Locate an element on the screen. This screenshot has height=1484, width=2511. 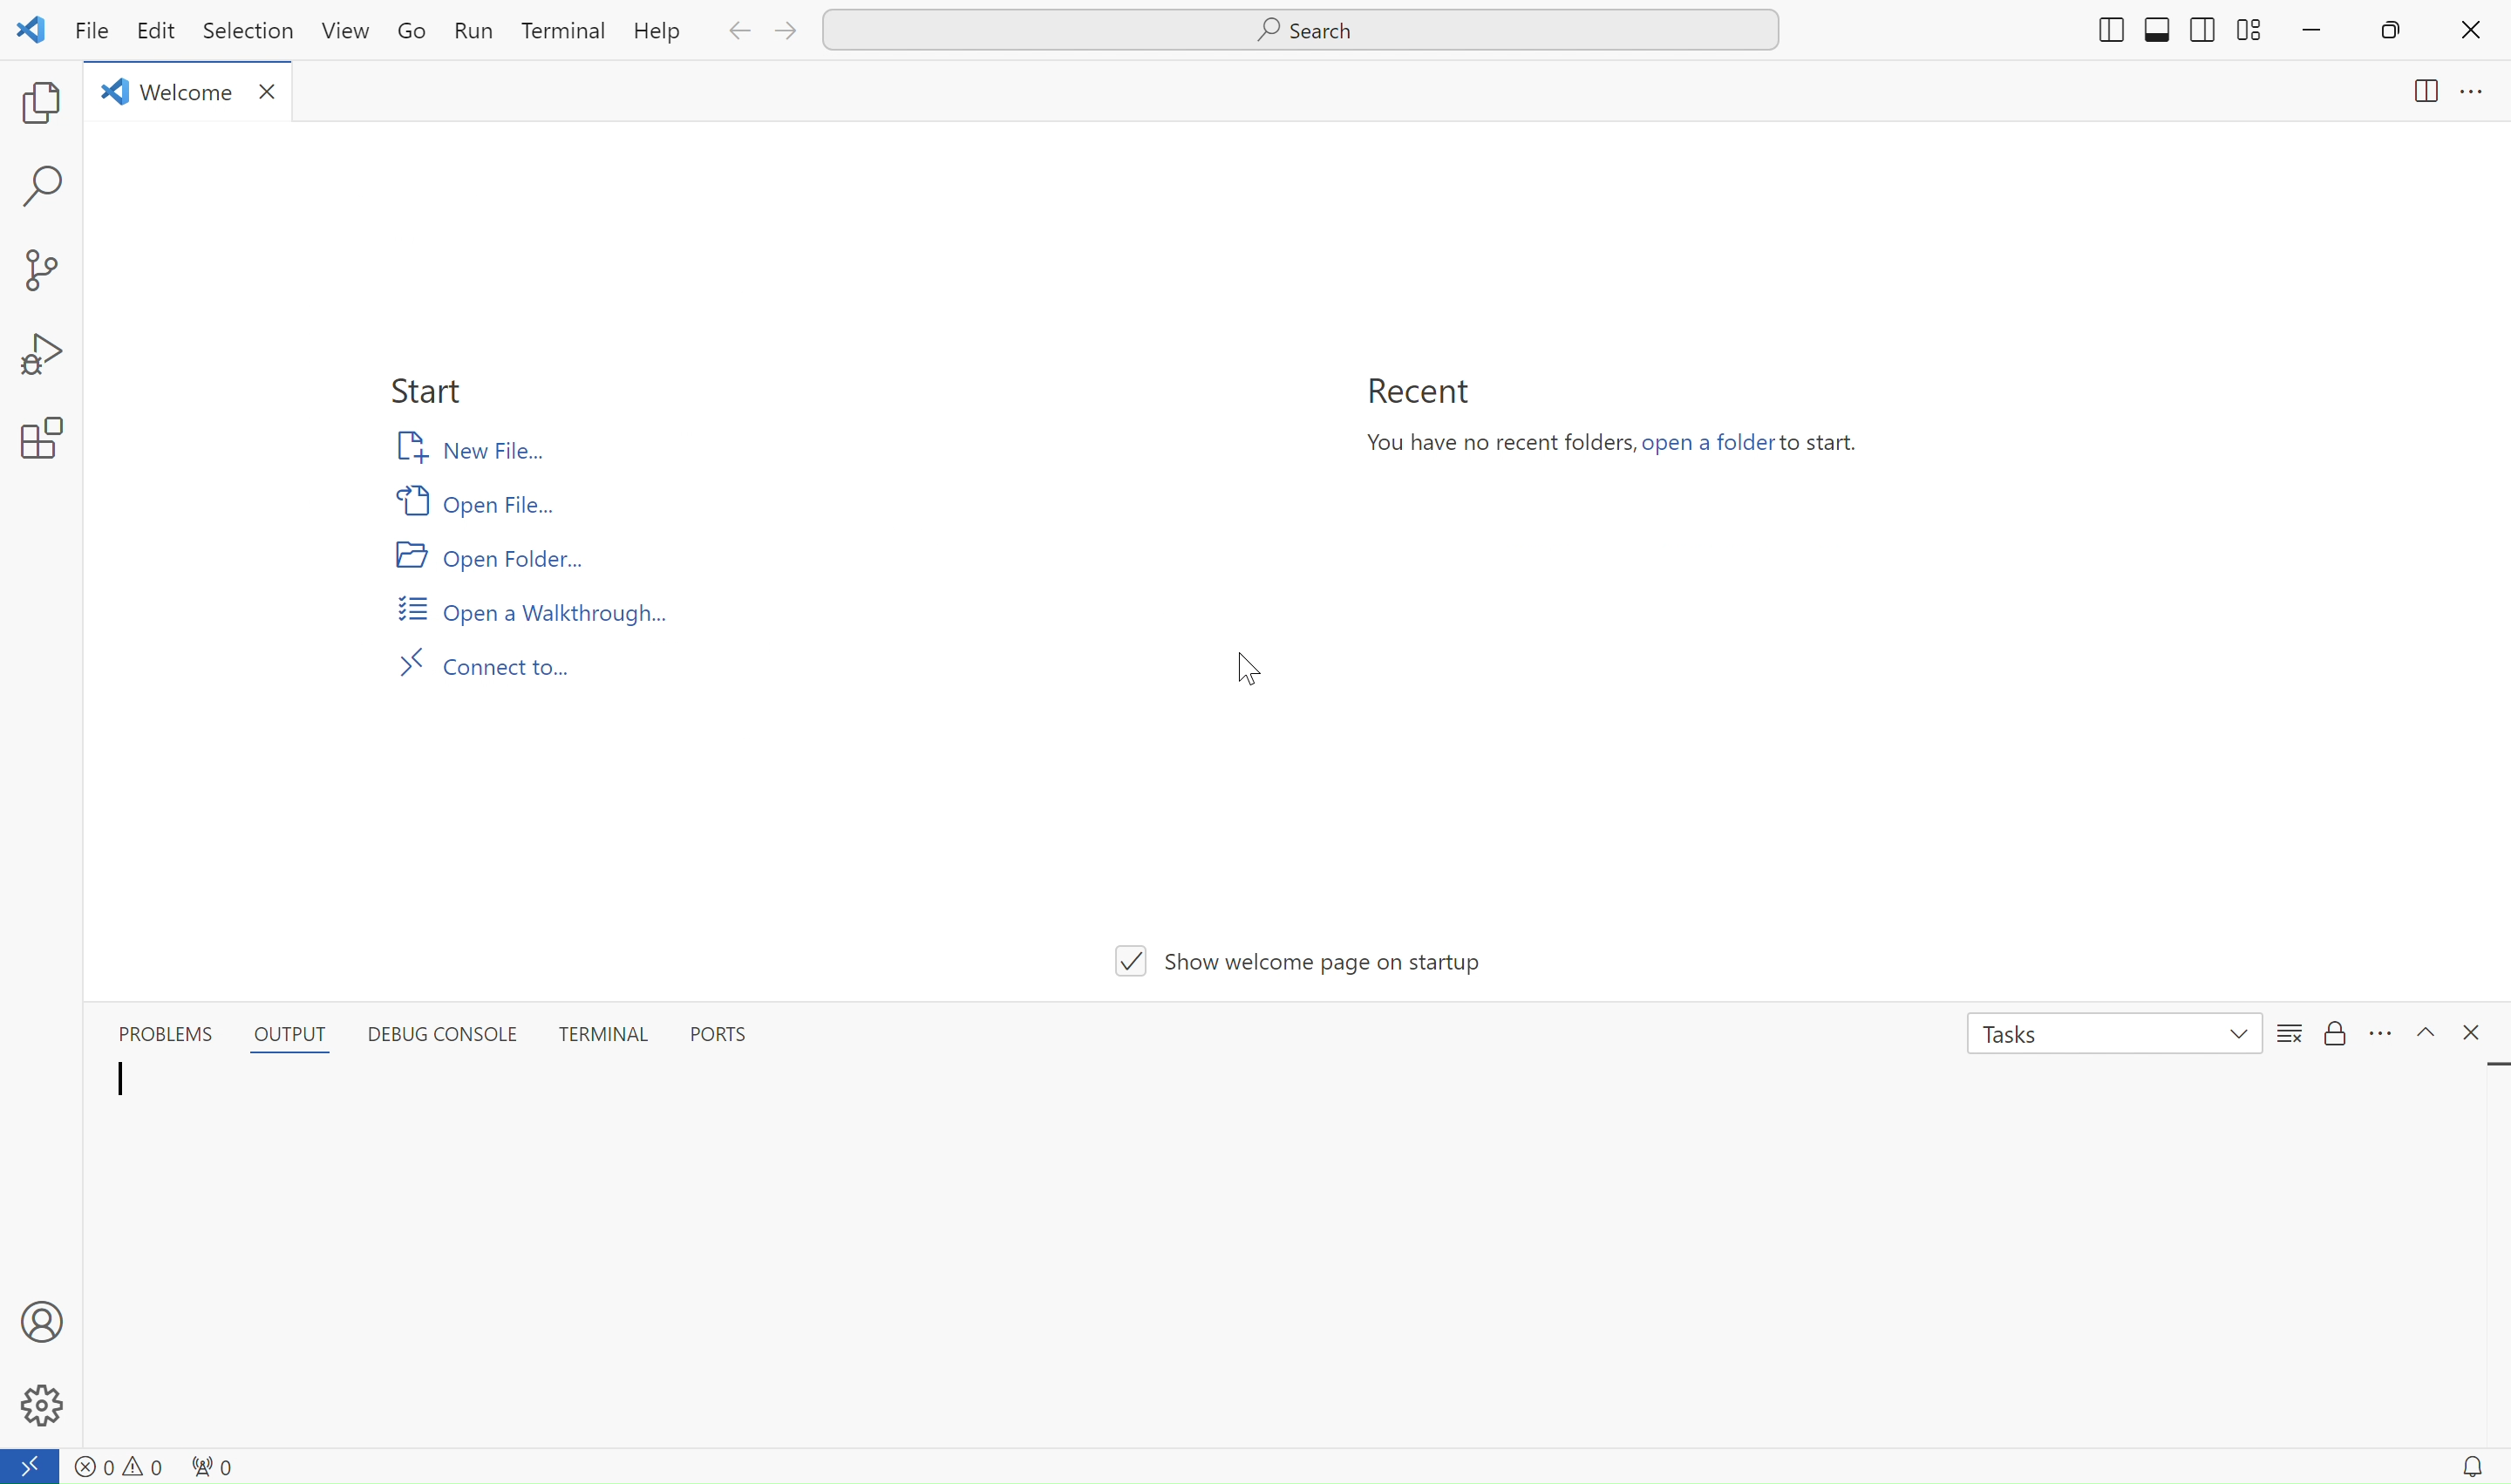
Open Folder is located at coordinates (501, 559).